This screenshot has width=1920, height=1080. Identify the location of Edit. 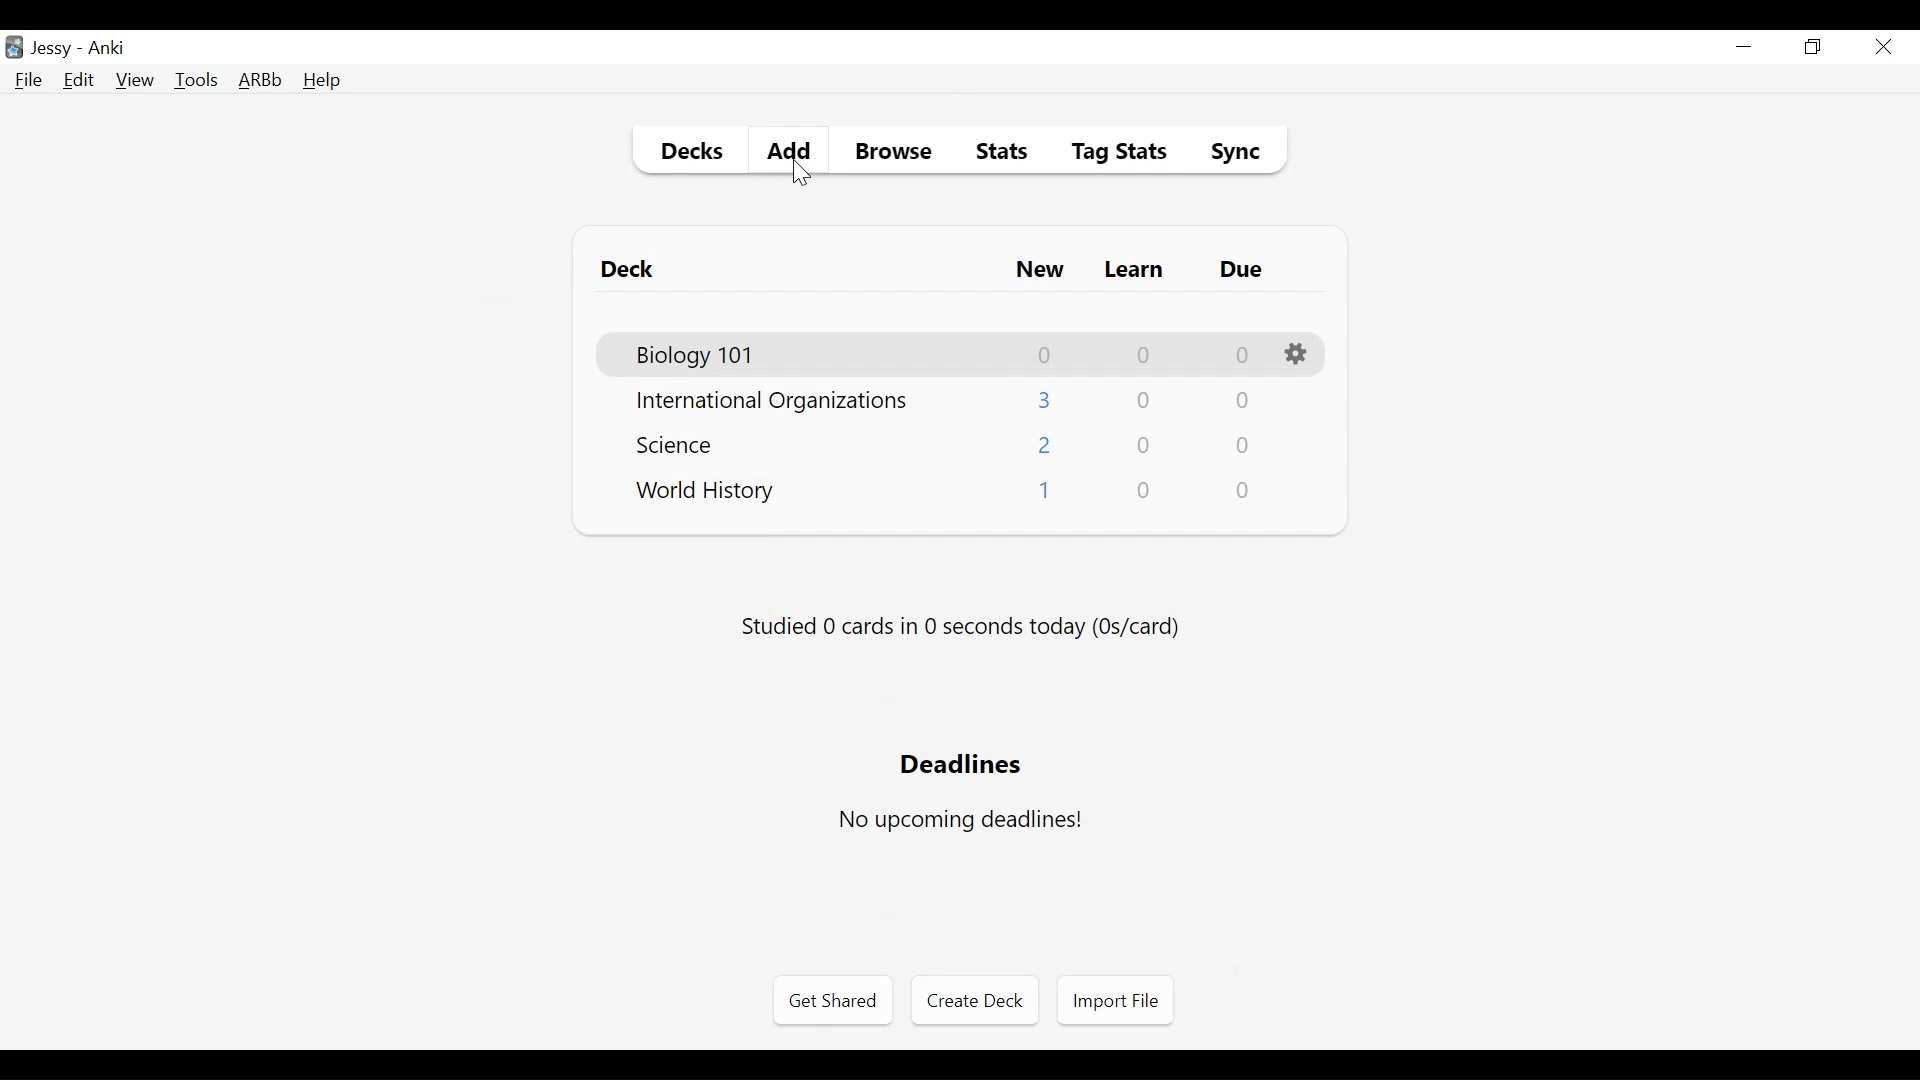
(77, 82).